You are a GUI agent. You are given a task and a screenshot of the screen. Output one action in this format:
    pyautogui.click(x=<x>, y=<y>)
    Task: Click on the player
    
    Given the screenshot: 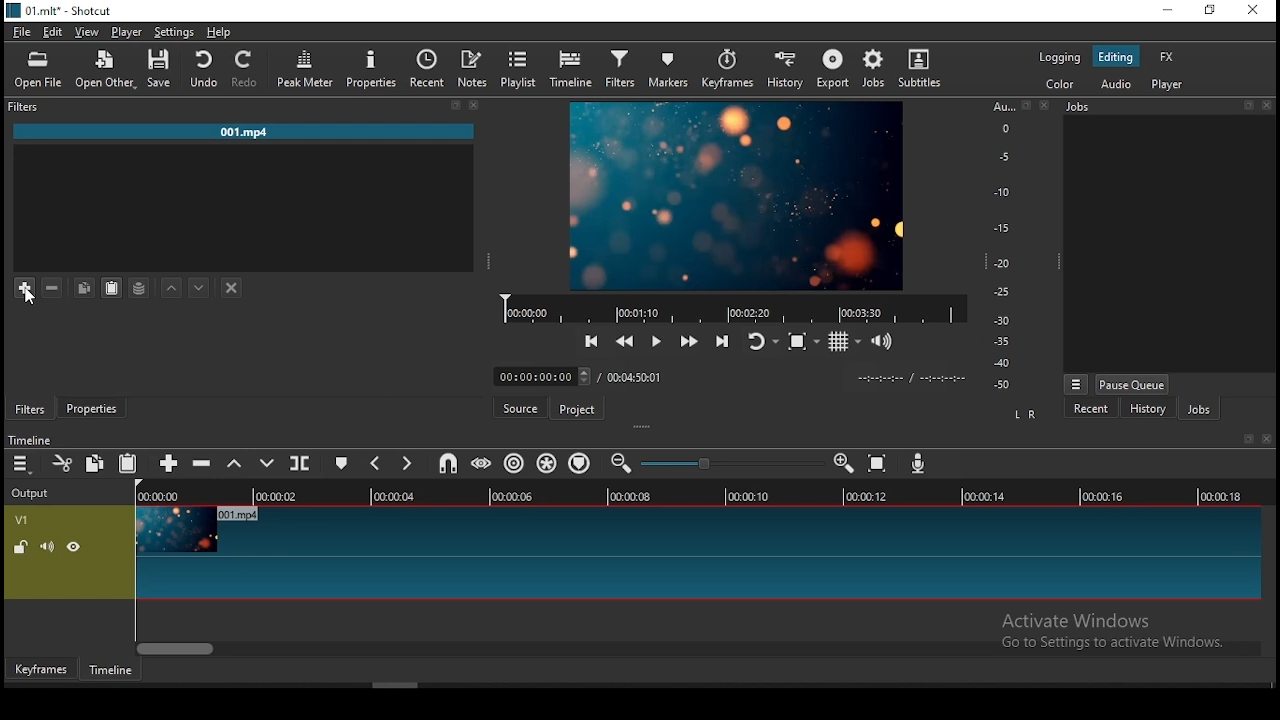 What is the action you would take?
    pyautogui.click(x=1166, y=84)
    